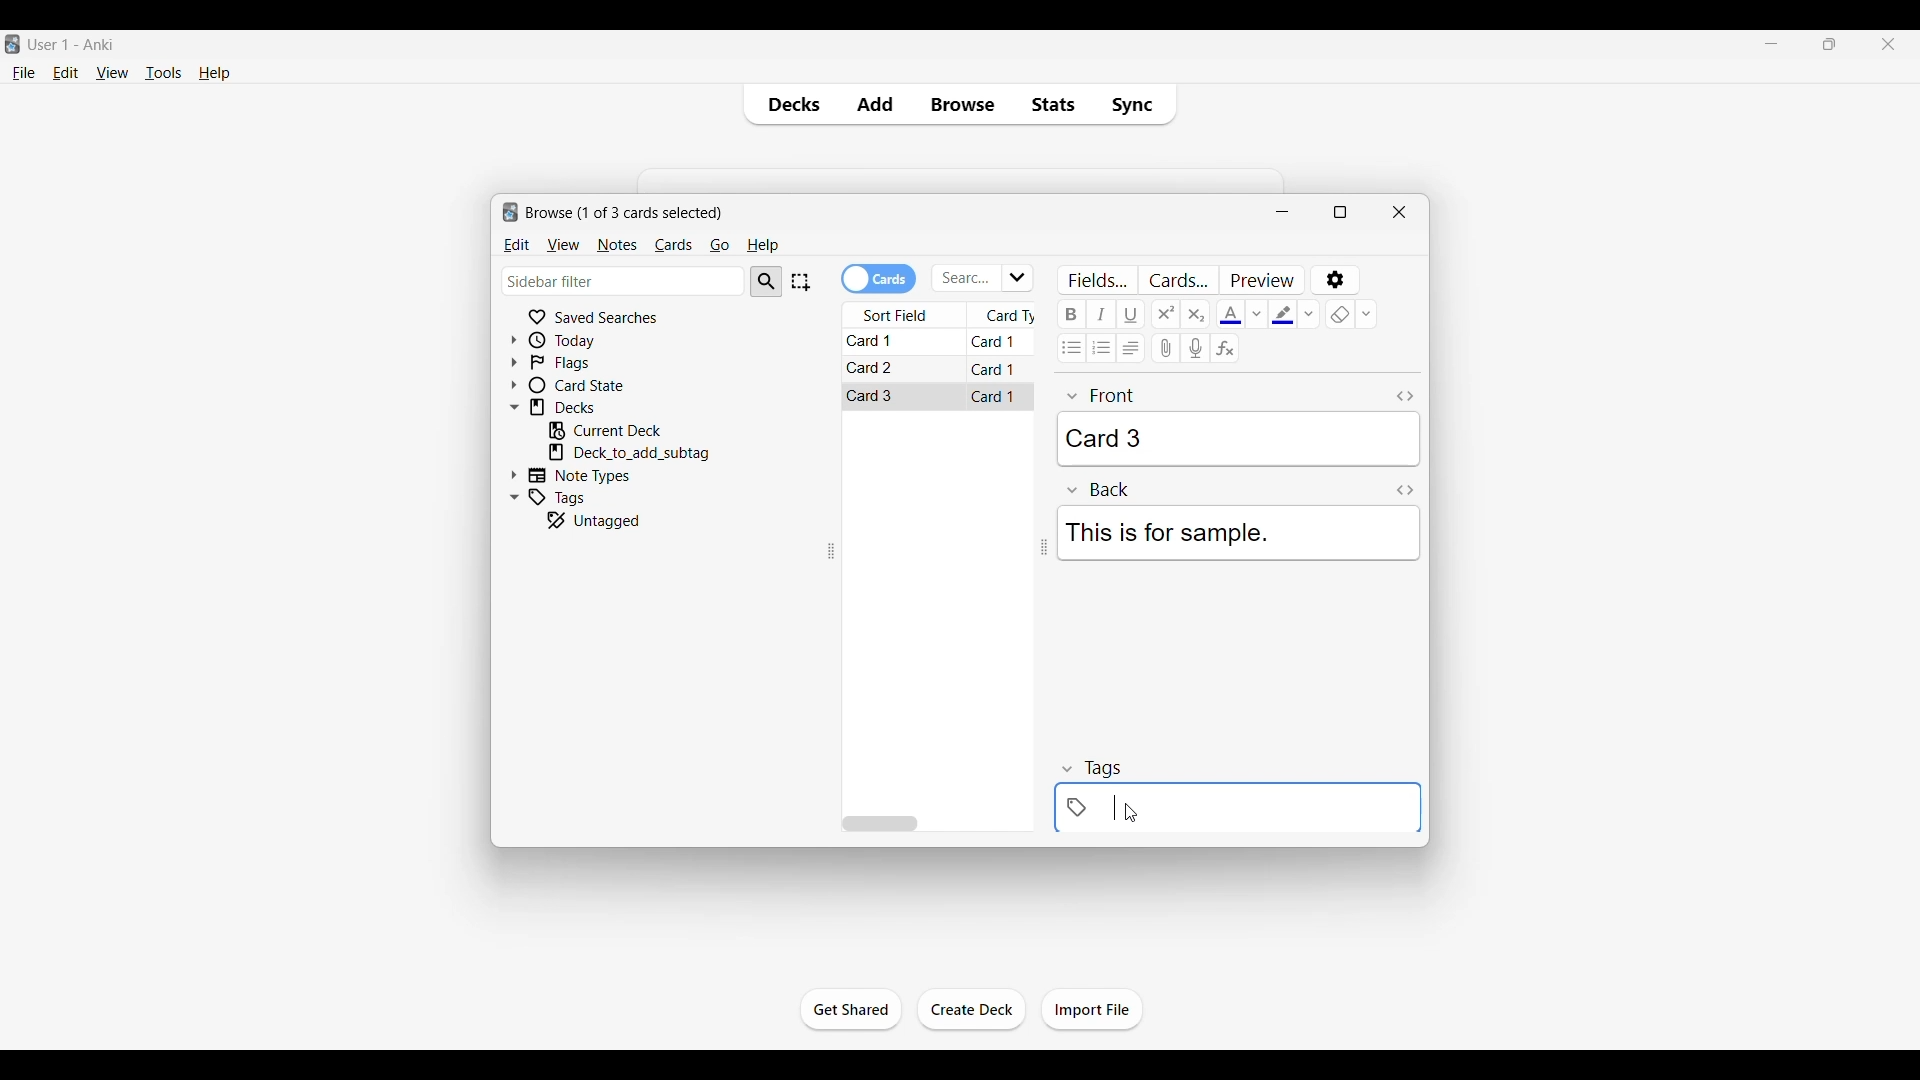 Image resolution: width=1920 pixels, height=1080 pixels. I want to click on Edit menu, so click(517, 246).